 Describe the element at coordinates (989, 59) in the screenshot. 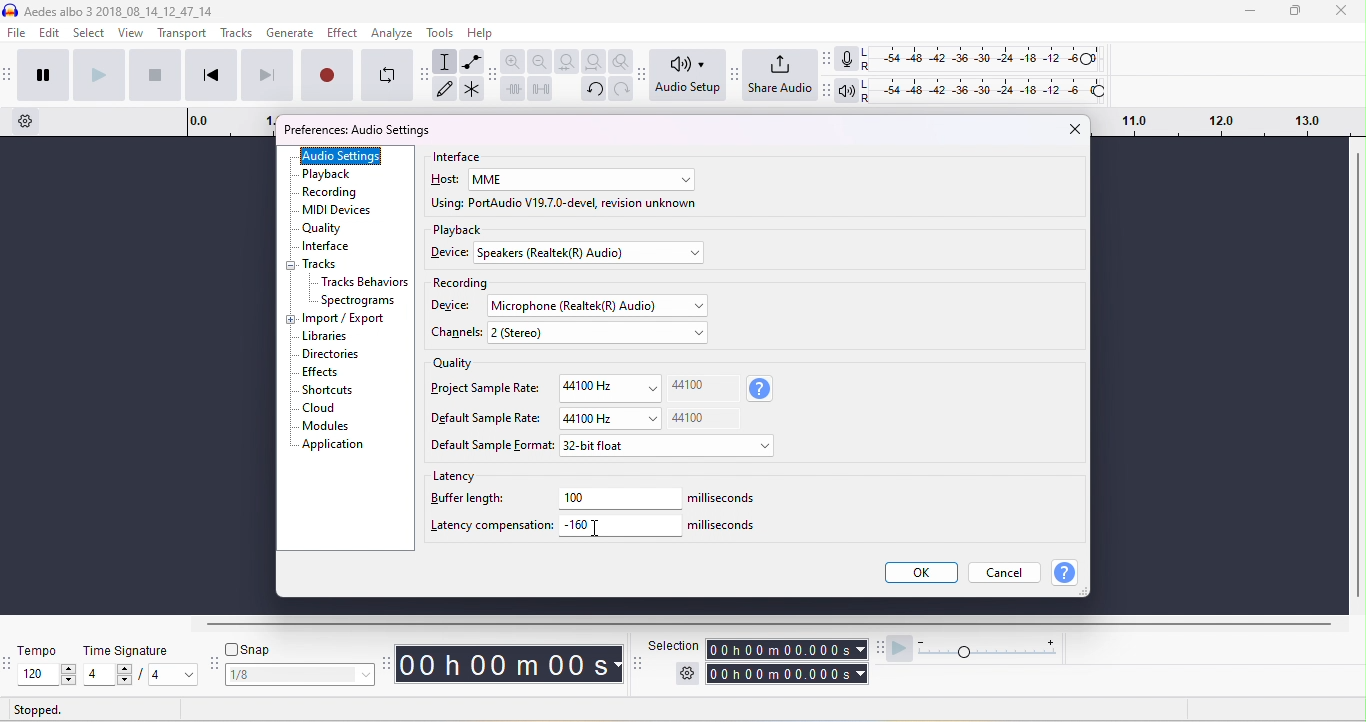

I see `recording level` at that location.